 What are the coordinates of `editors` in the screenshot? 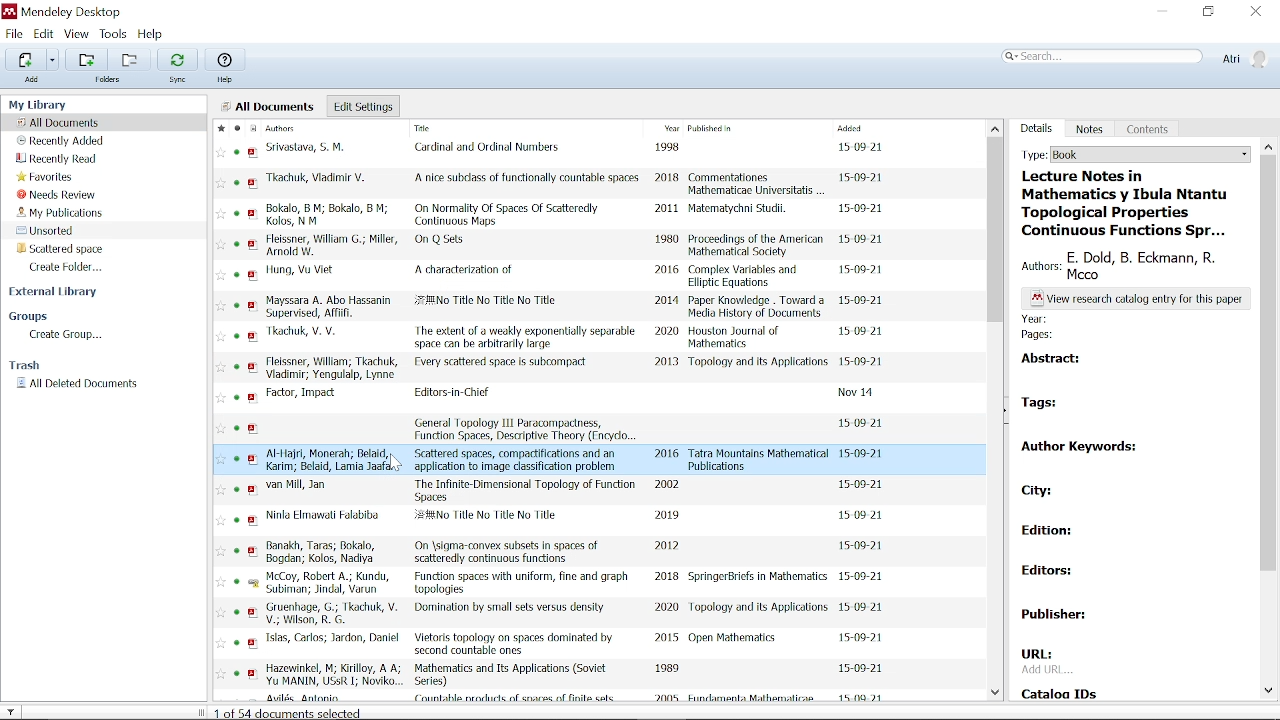 It's located at (1061, 574).